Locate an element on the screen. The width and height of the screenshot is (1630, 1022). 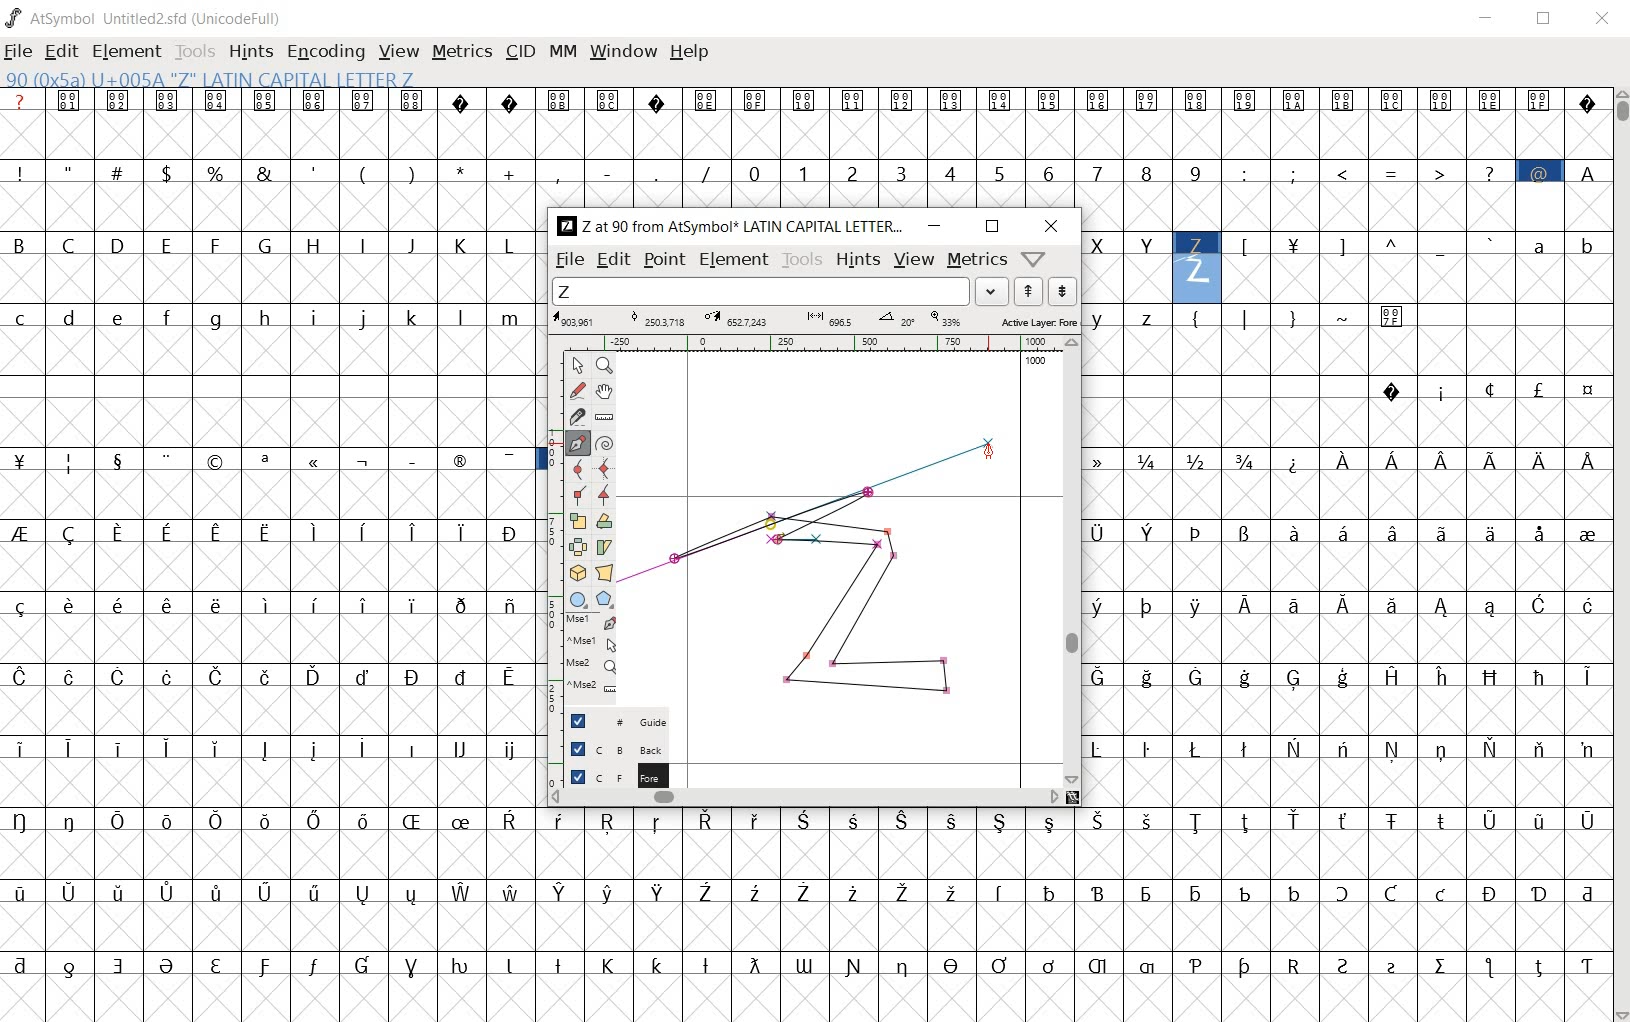
scroll by hand is located at coordinates (606, 391).